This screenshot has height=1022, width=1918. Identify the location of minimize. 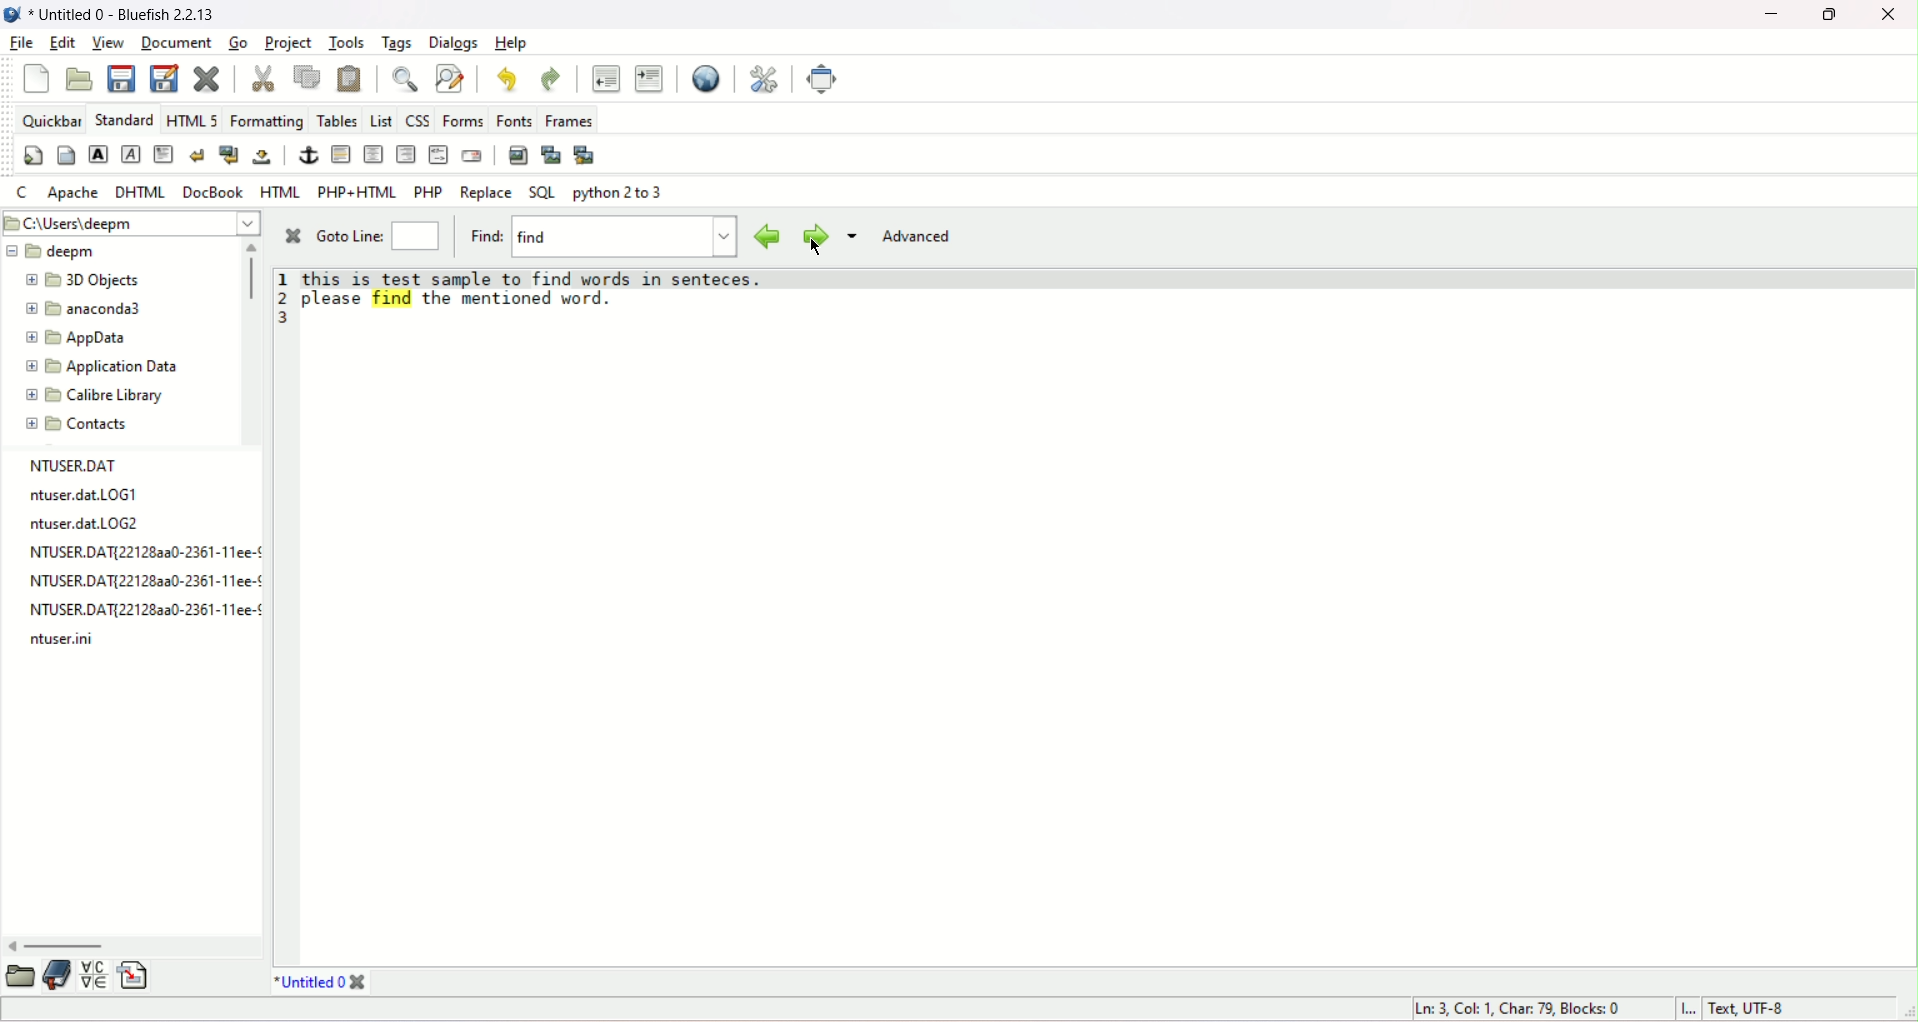
(1769, 15).